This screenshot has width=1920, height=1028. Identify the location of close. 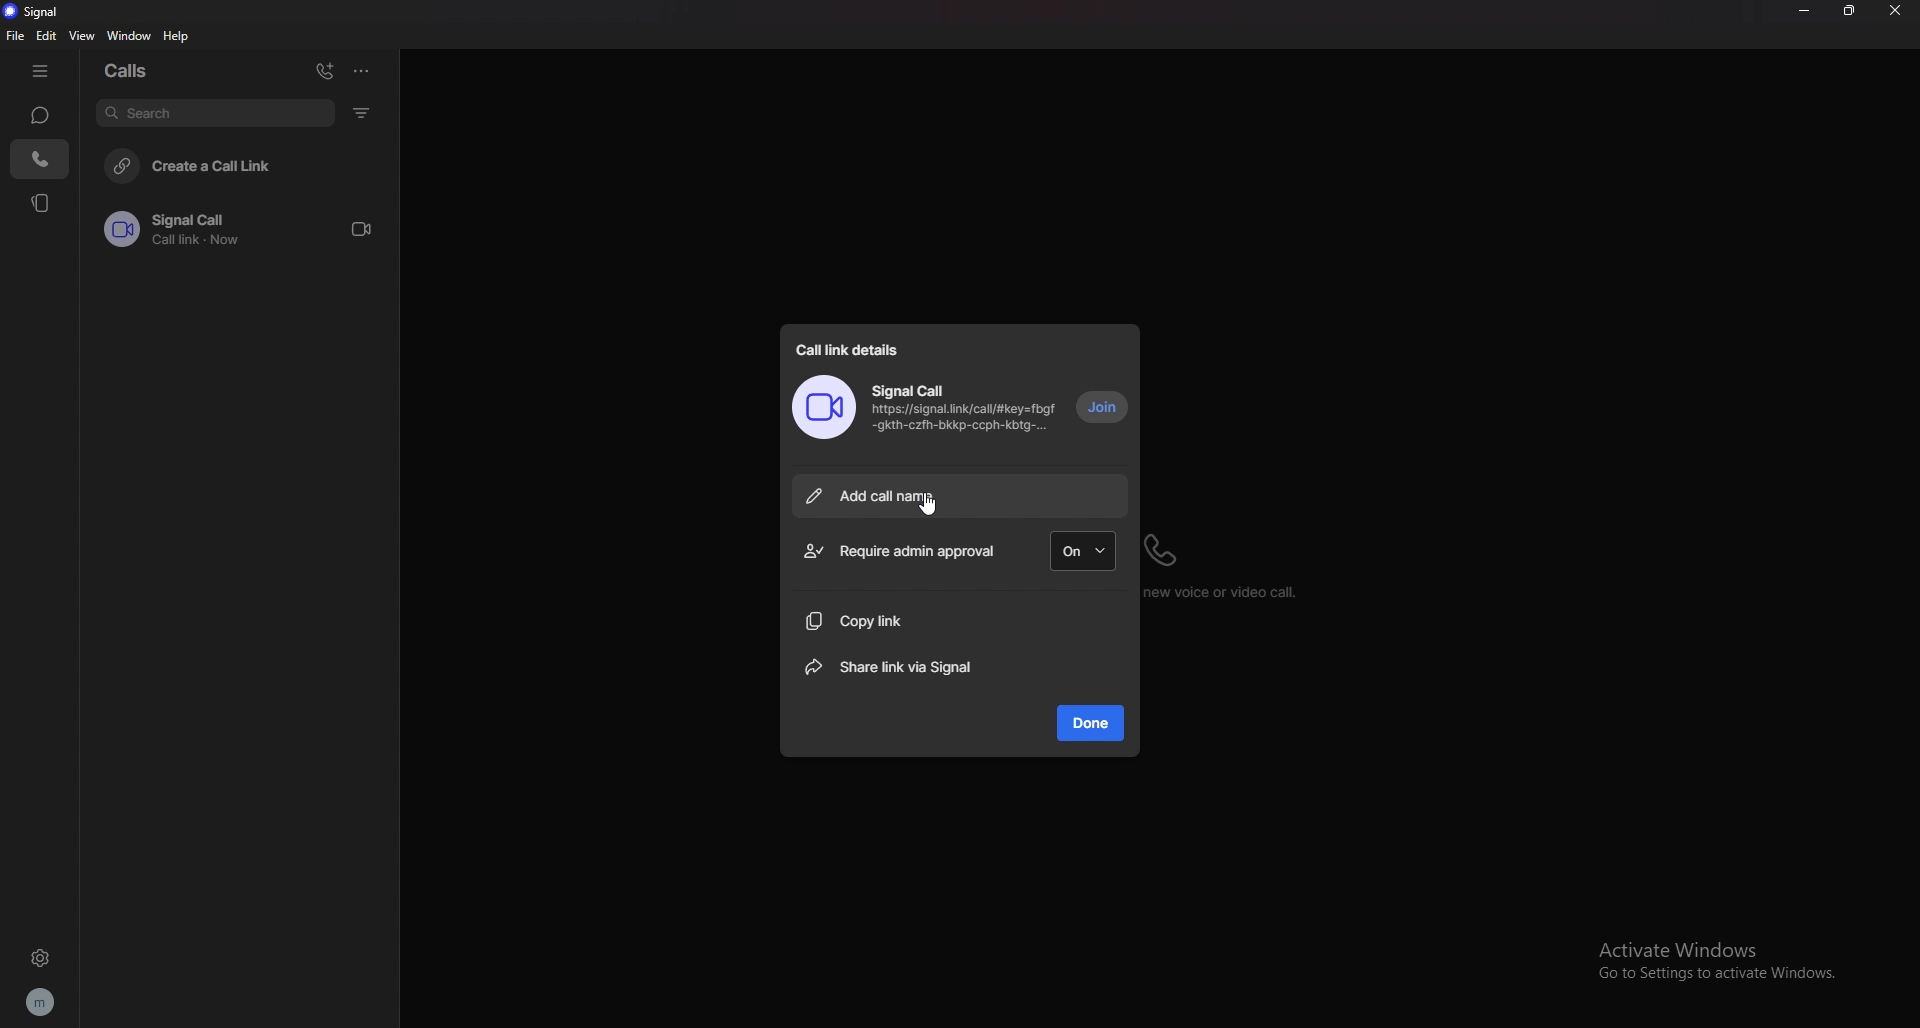
(1895, 11).